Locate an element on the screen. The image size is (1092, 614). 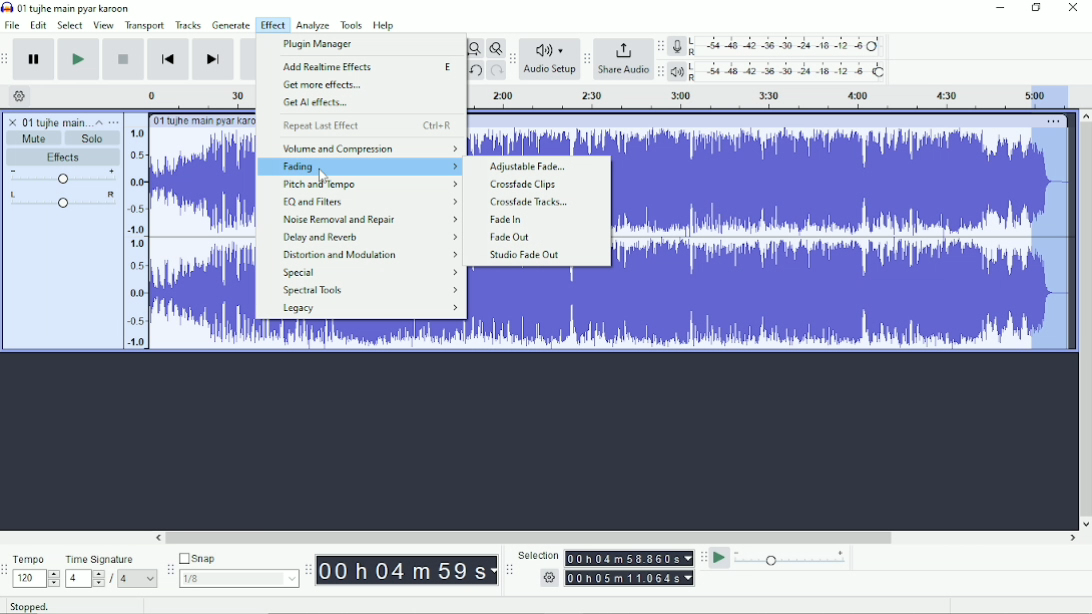
Play-at-speed is located at coordinates (721, 558).